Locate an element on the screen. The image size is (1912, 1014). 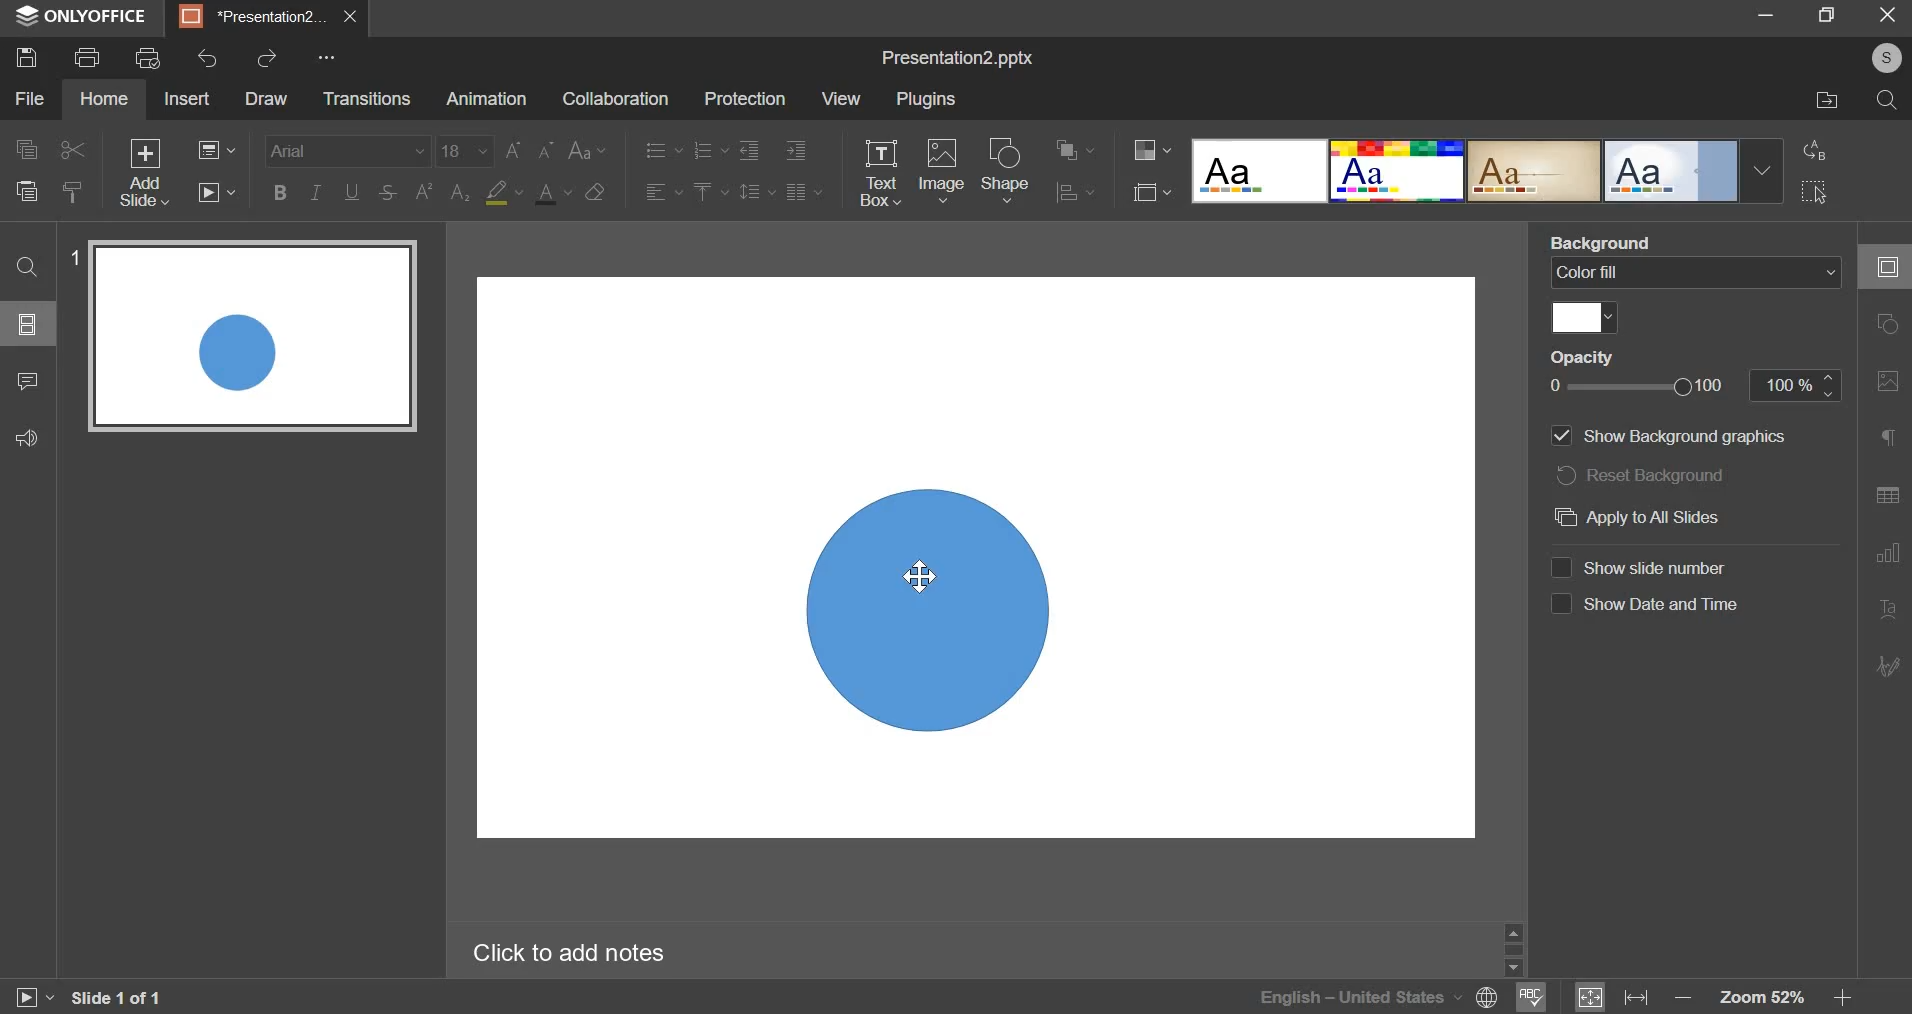
language is located at coordinates (1378, 998).